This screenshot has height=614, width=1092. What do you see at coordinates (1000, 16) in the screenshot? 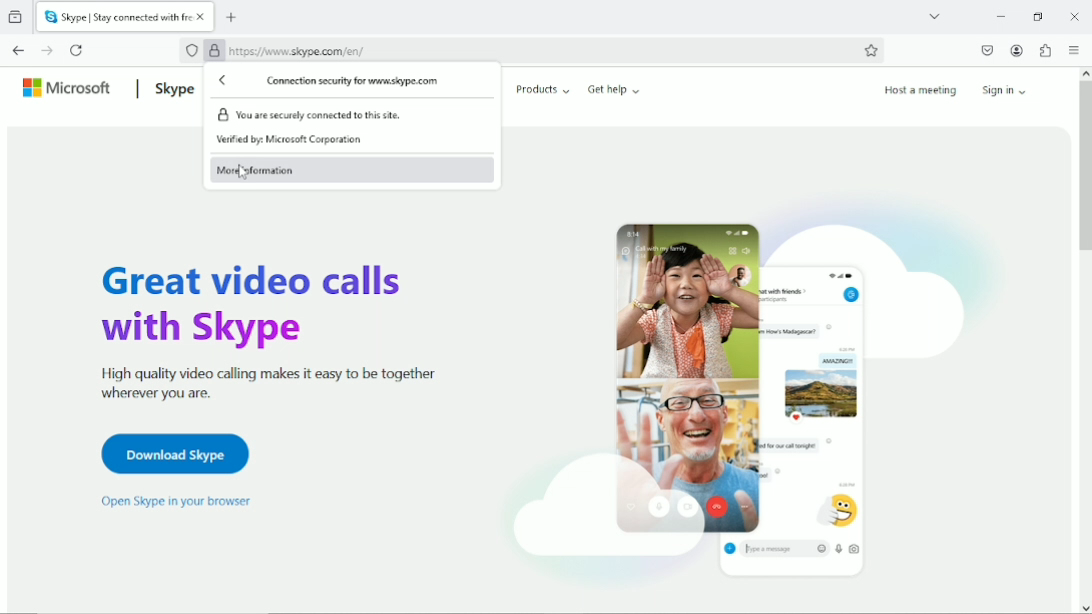
I see `Minimize` at bounding box center [1000, 16].